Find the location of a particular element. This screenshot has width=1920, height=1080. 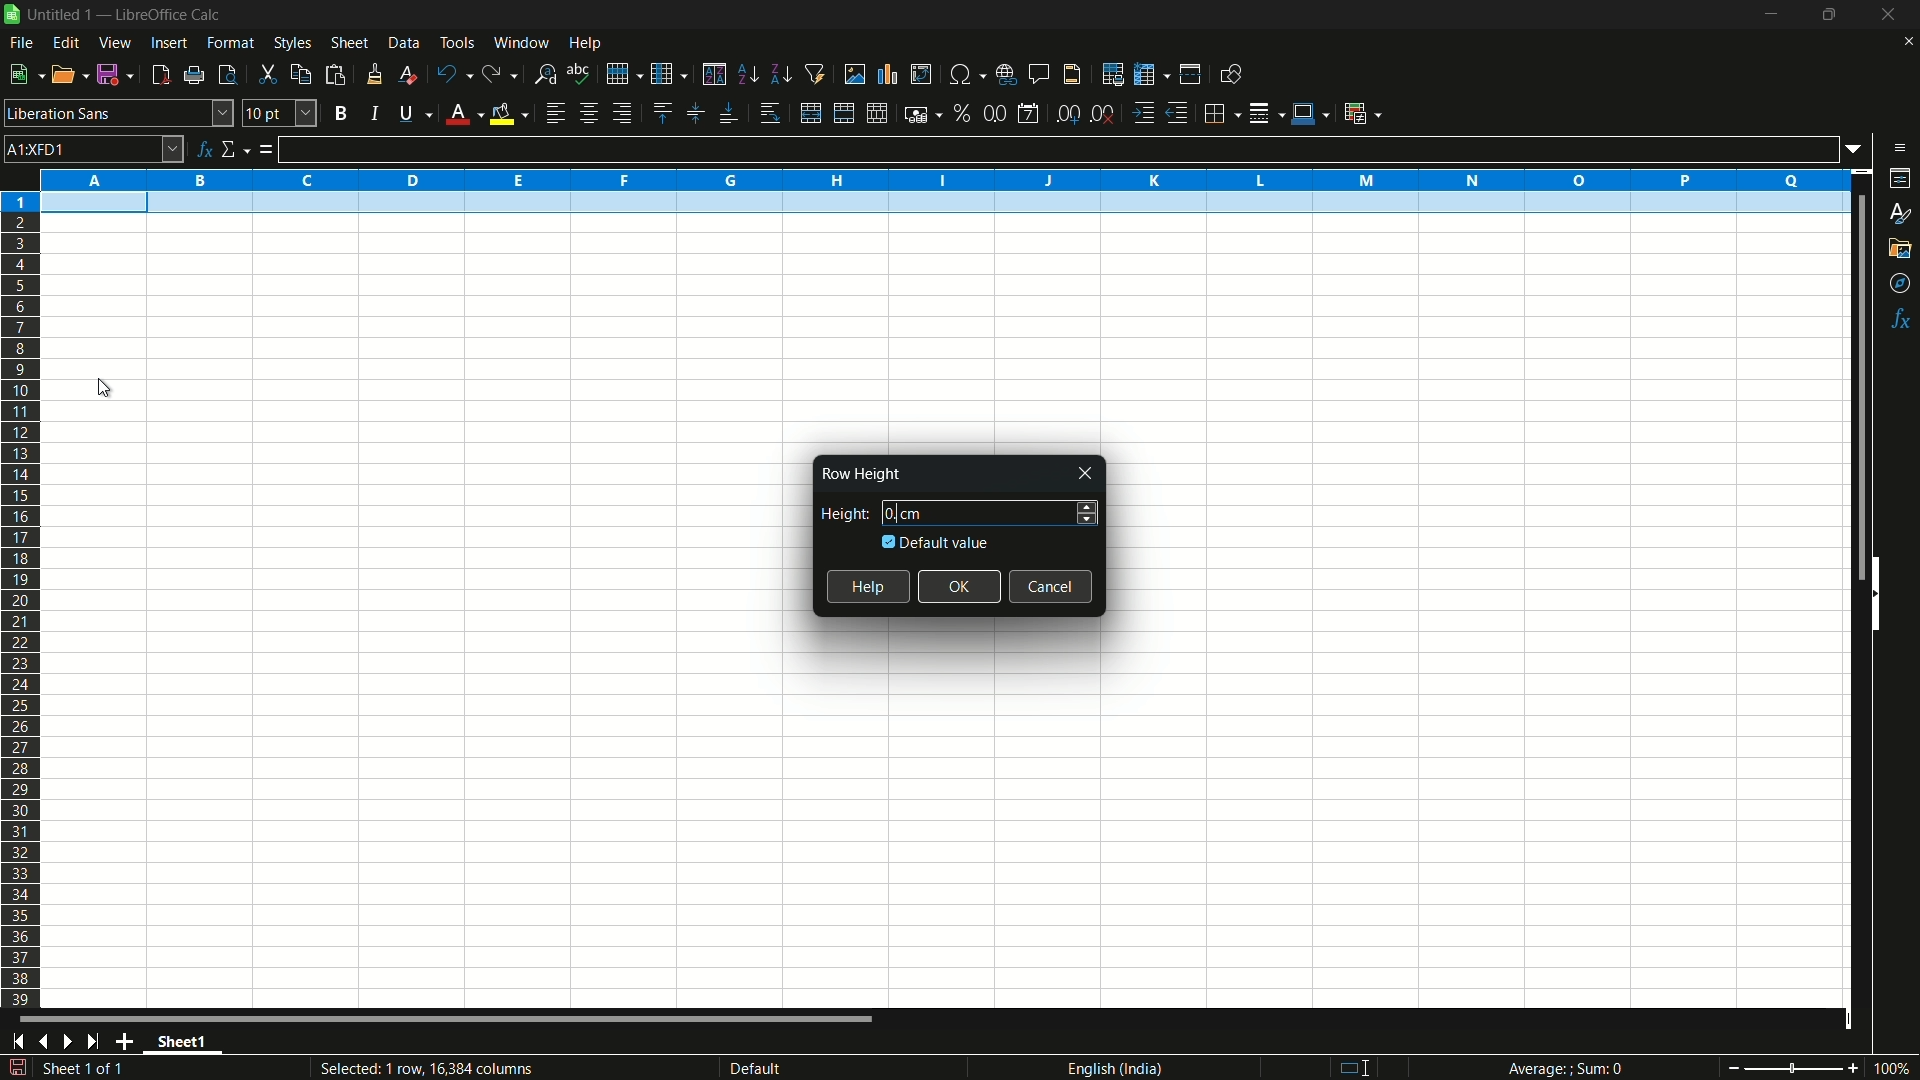

minimize is located at coordinates (1771, 15).